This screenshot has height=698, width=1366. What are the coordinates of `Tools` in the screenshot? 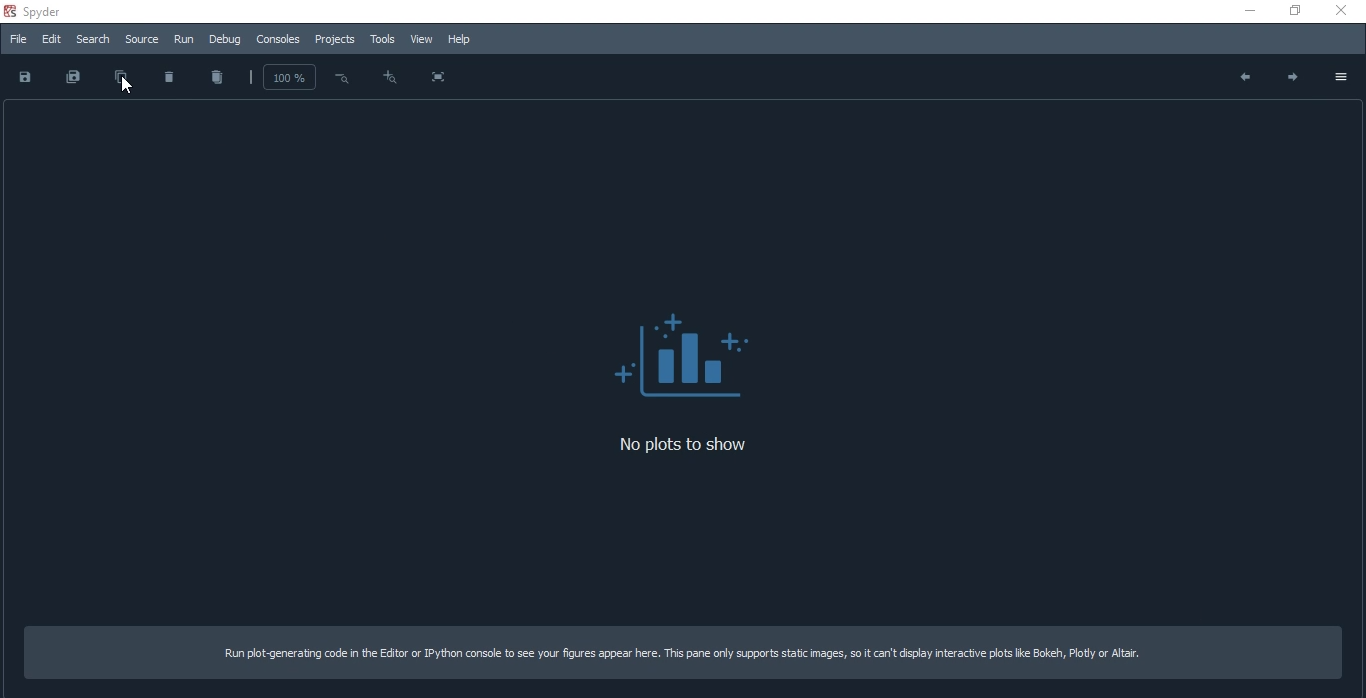 It's located at (383, 41).